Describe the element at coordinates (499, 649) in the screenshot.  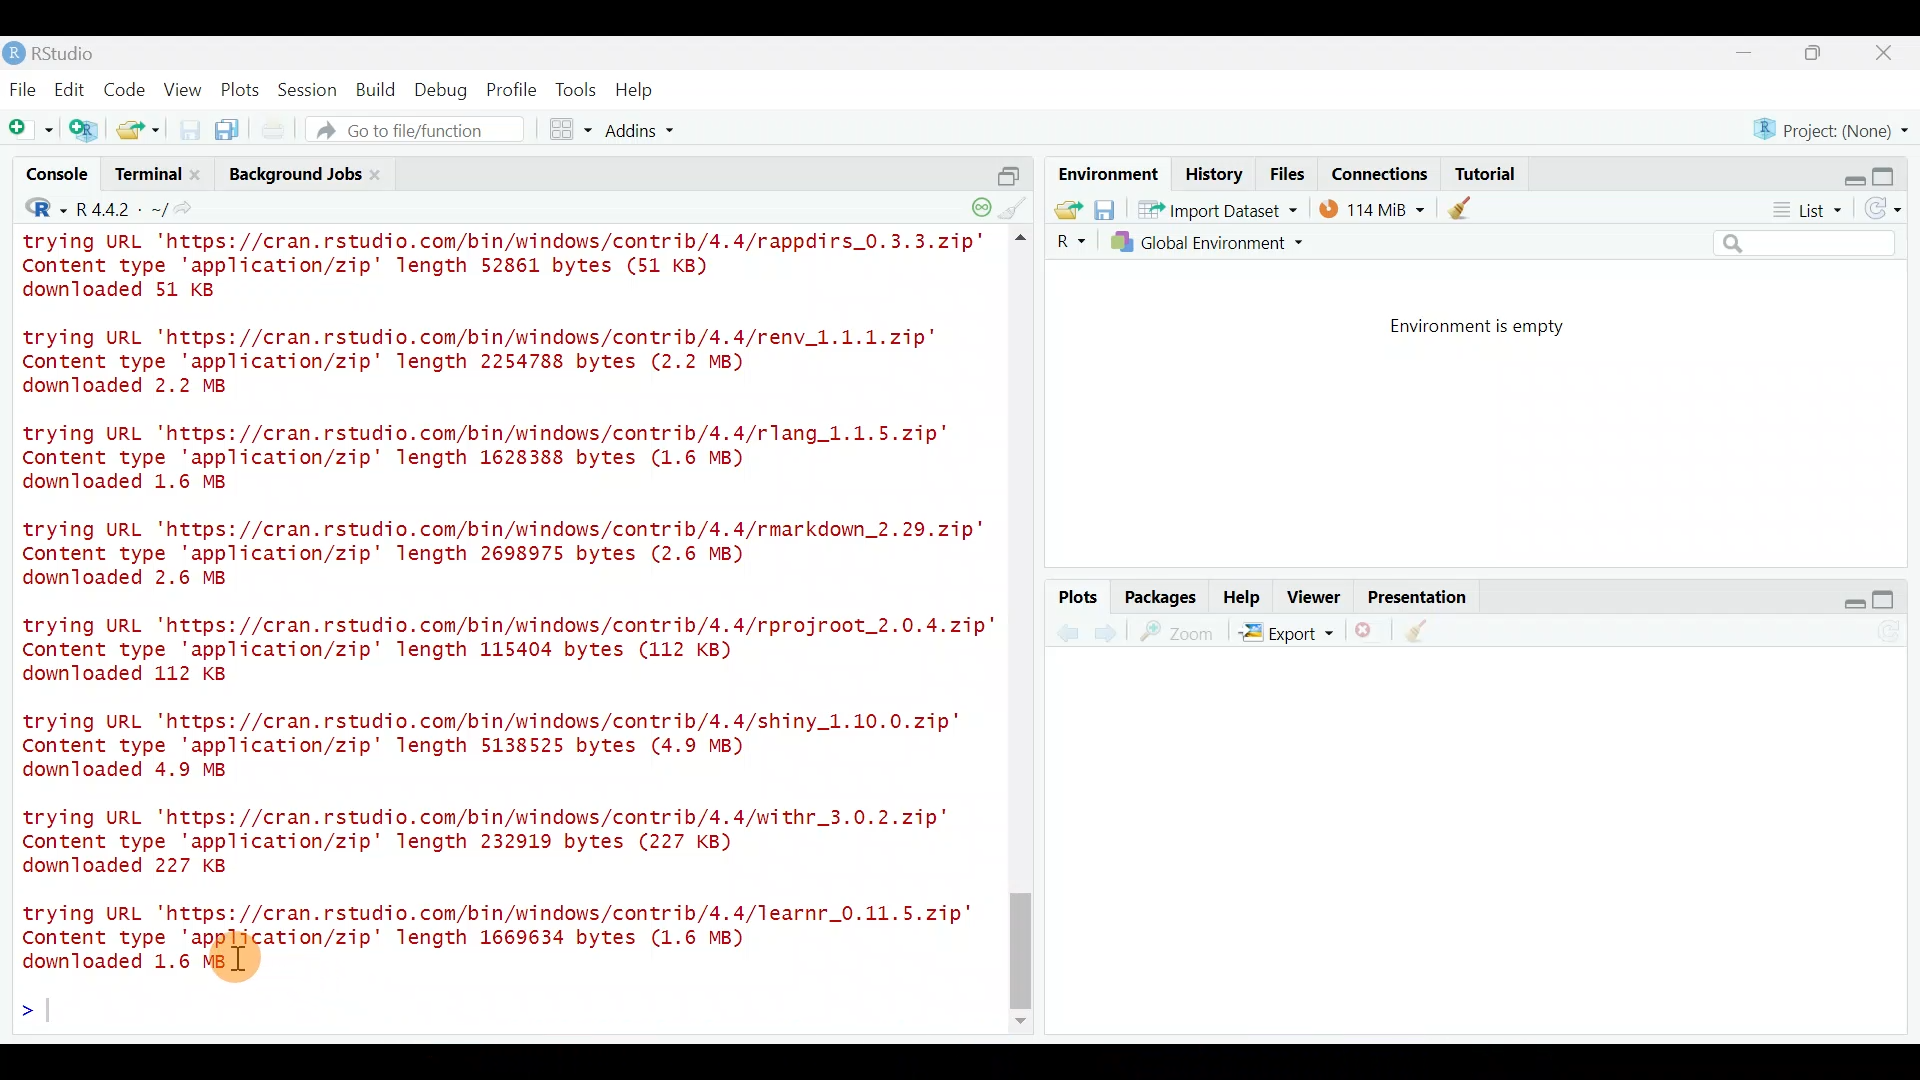
I see `trying URL 'https://cran.rstudio.com/bin/windows/contrib/4.4/rprojroot_2.0.4.zip"
Content type 'application/zip' length 115404 bytes (112 KB)
downloaded 112 KB` at that location.